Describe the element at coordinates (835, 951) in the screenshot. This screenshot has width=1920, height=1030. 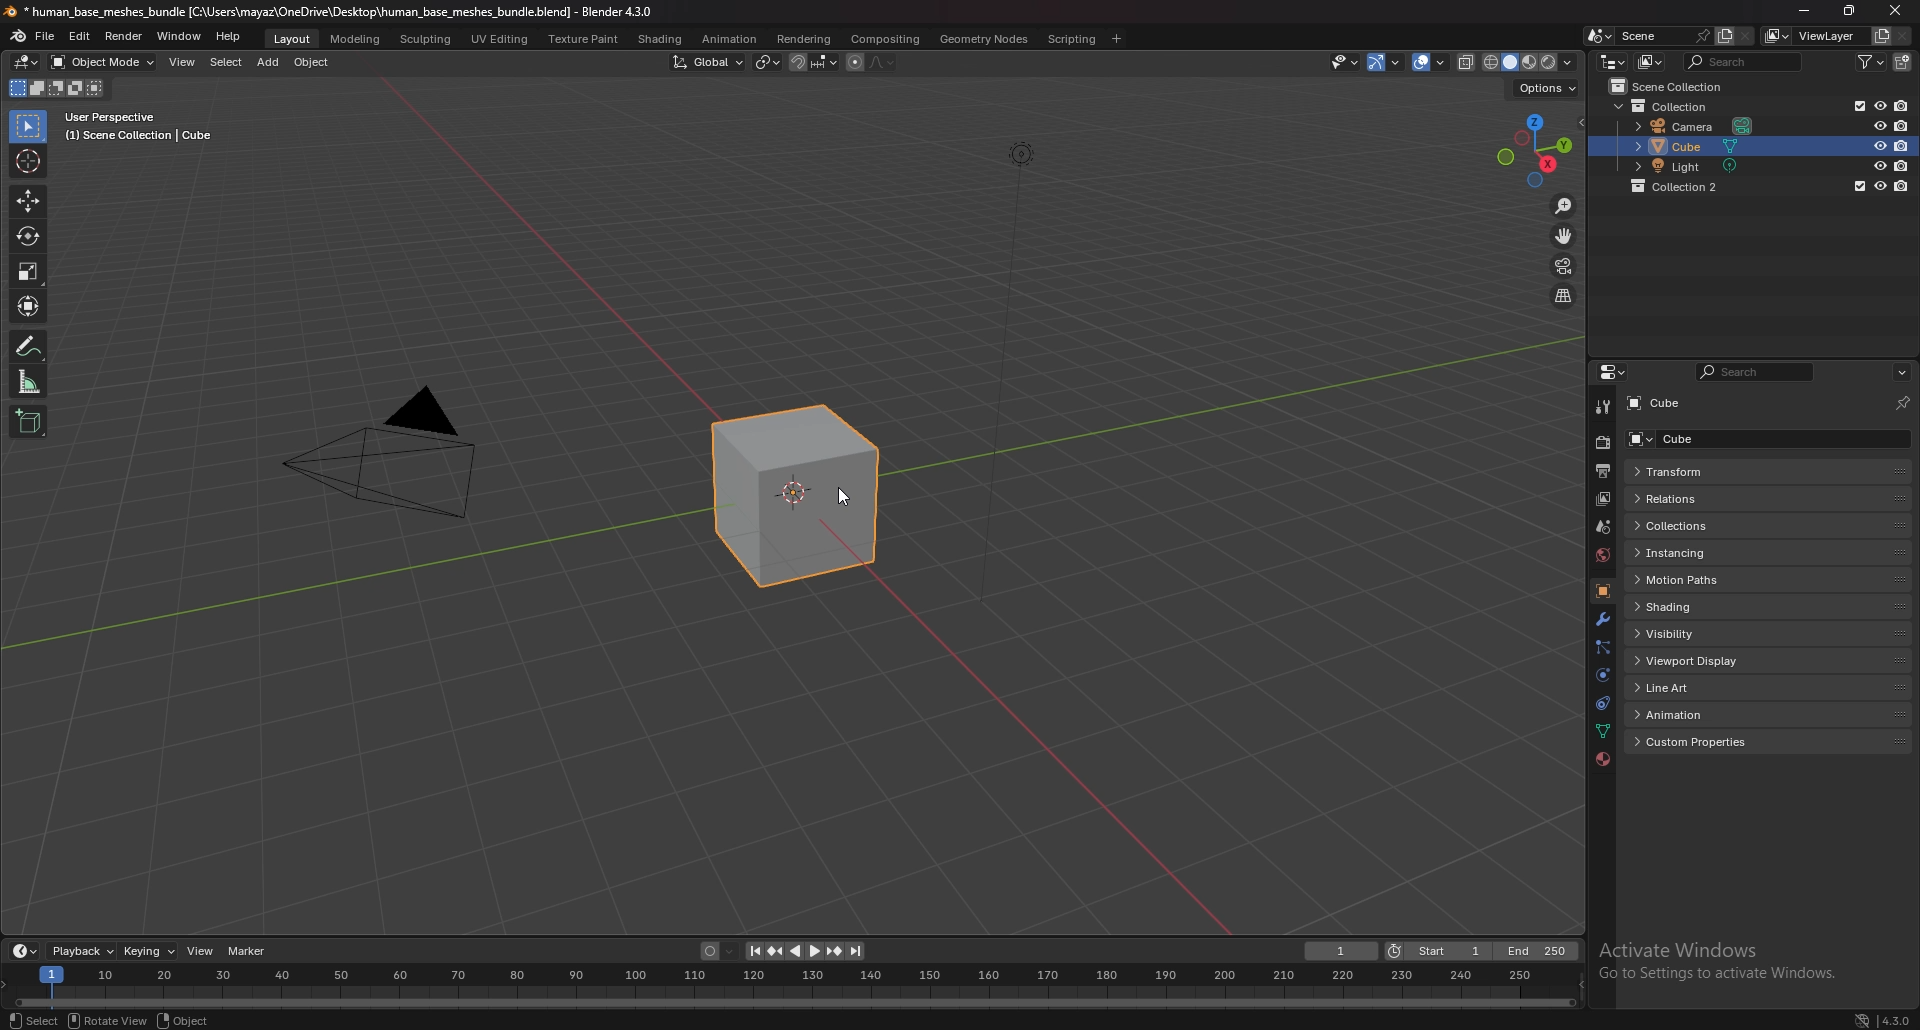
I see `jump to keyframe` at that location.